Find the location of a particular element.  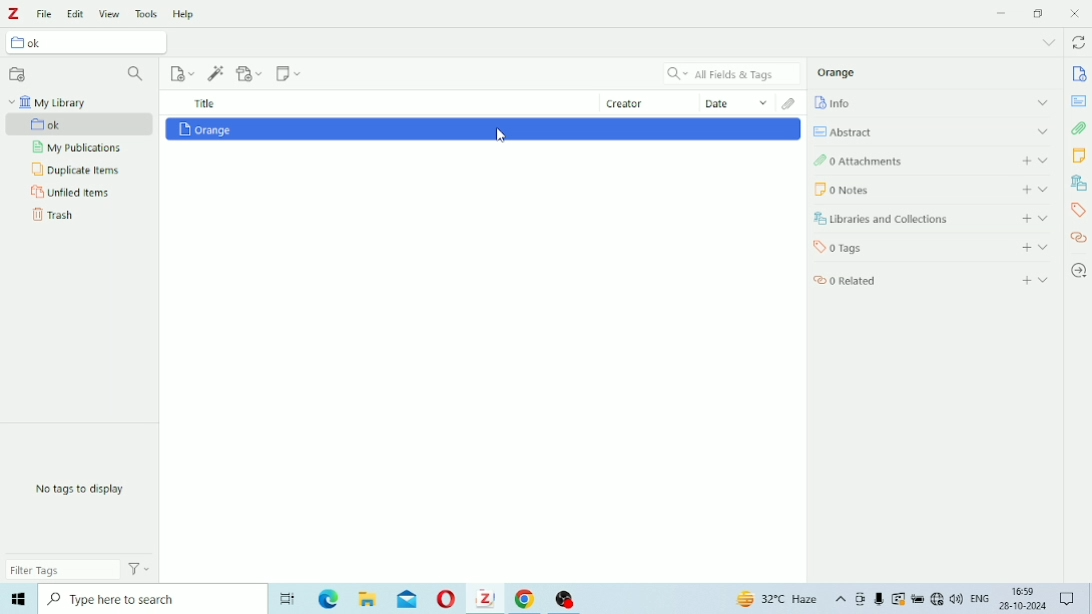

Cursor is located at coordinates (503, 135).